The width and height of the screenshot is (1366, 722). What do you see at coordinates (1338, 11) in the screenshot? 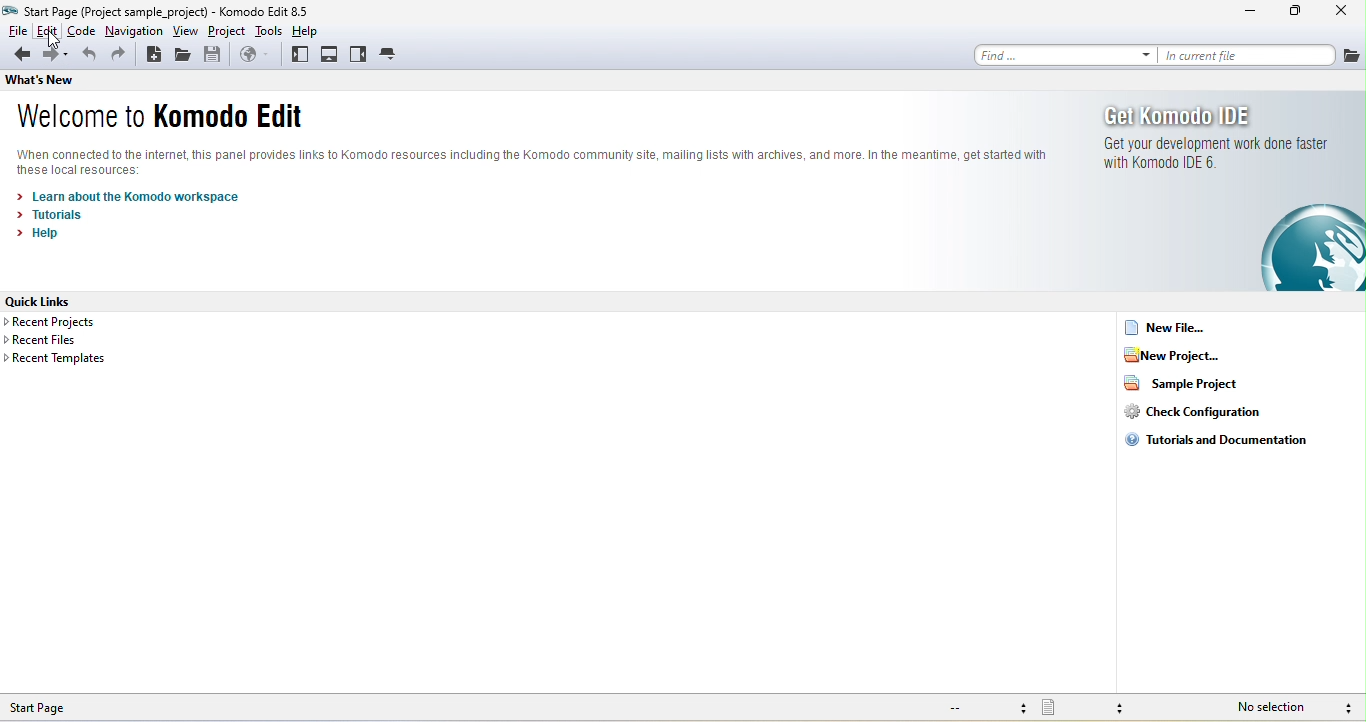
I see `close` at bounding box center [1338, 11].